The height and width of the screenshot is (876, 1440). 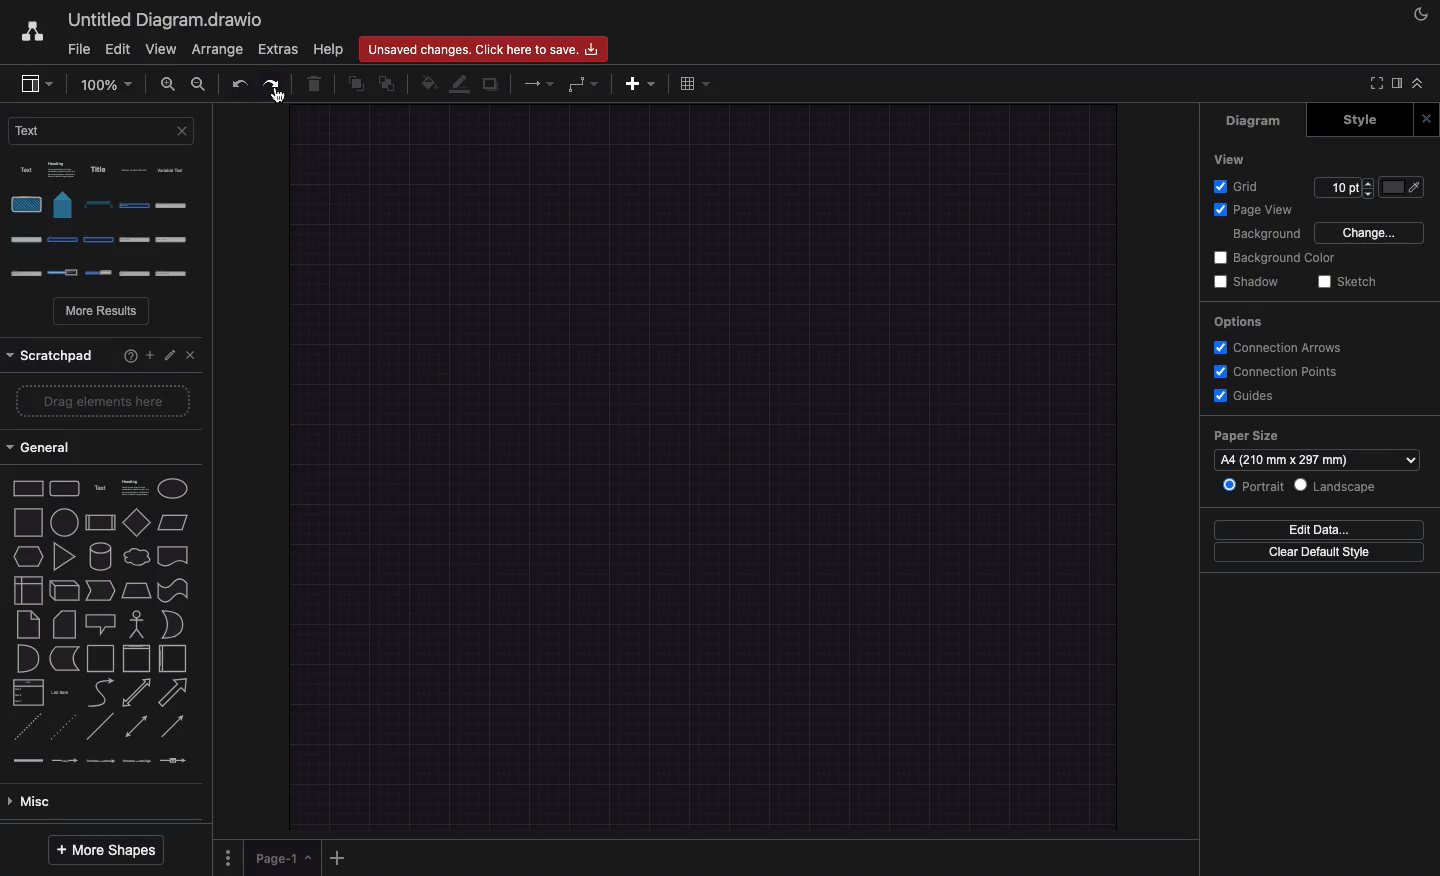 I want to click on More shapes, so click(x=104, y=850).